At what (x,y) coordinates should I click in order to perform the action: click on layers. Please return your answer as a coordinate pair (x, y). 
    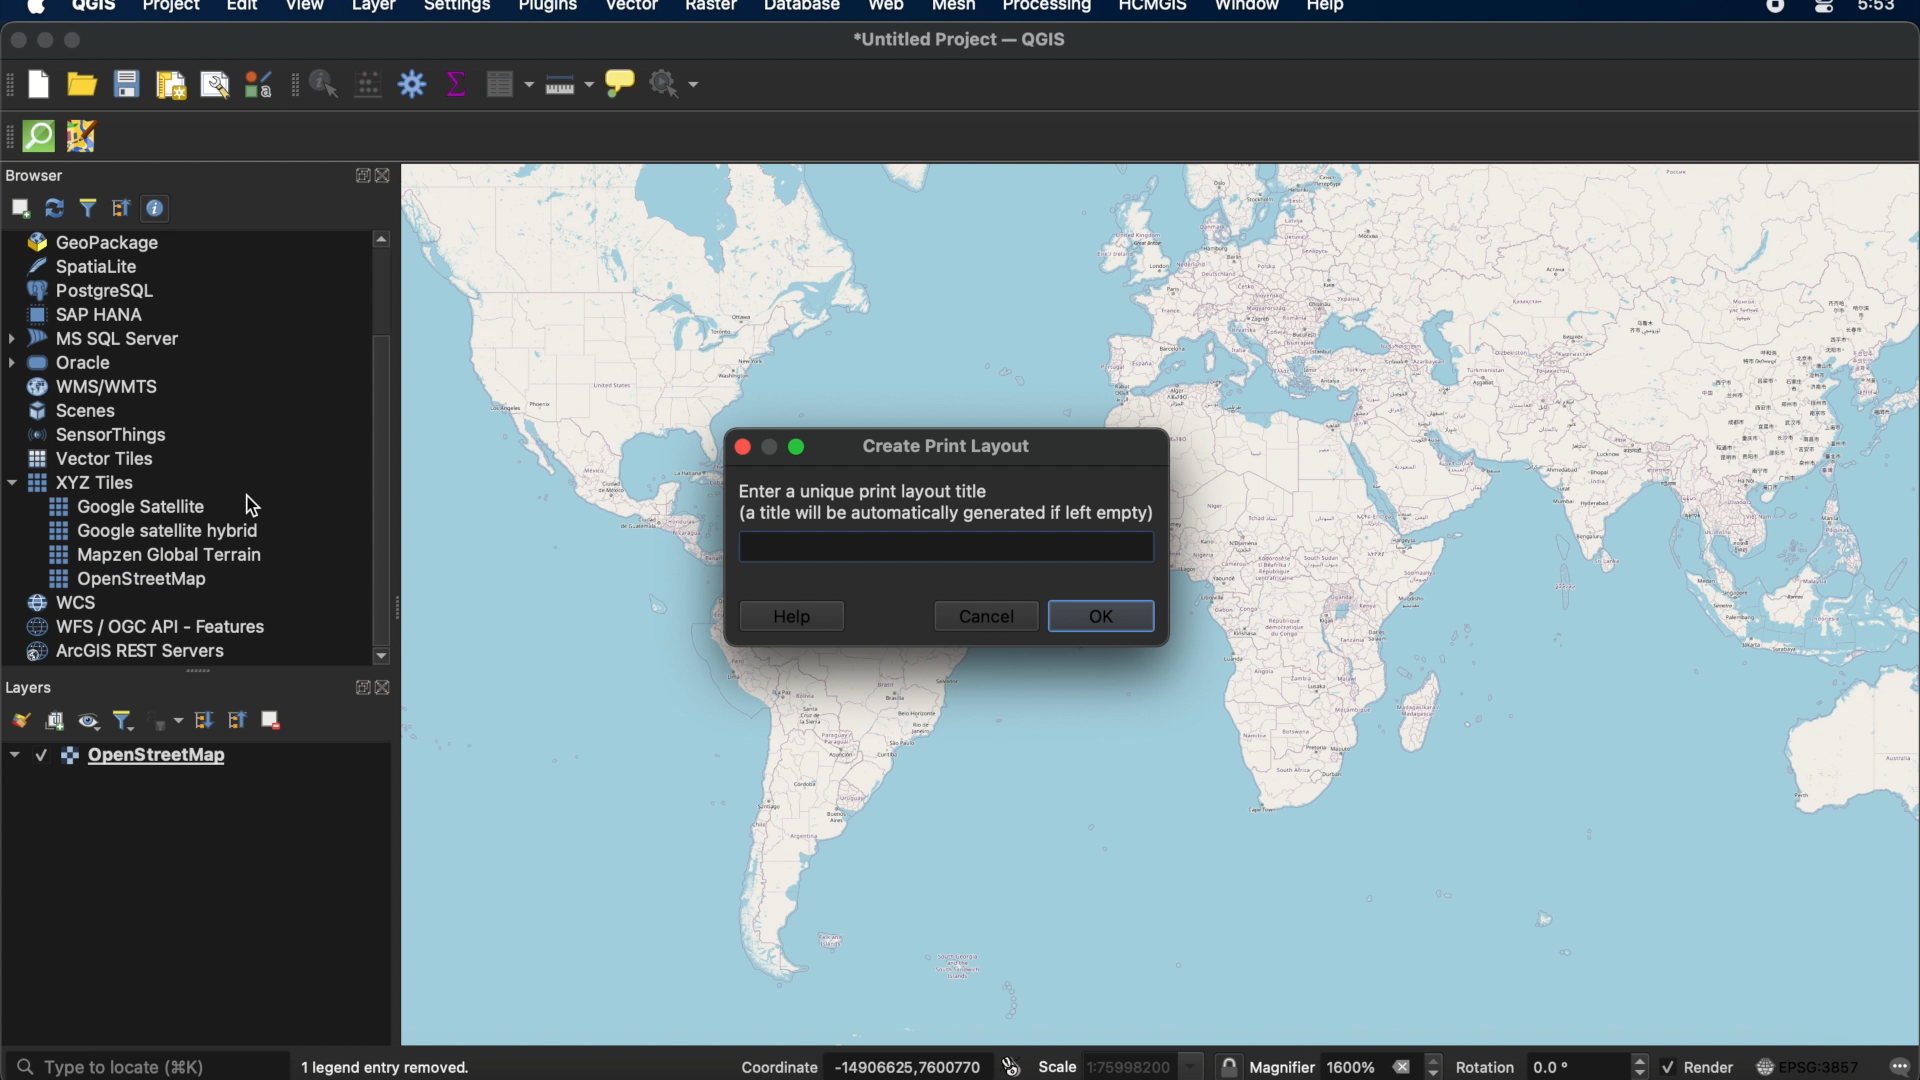
    Looking at the image, I should click on (28, 686).